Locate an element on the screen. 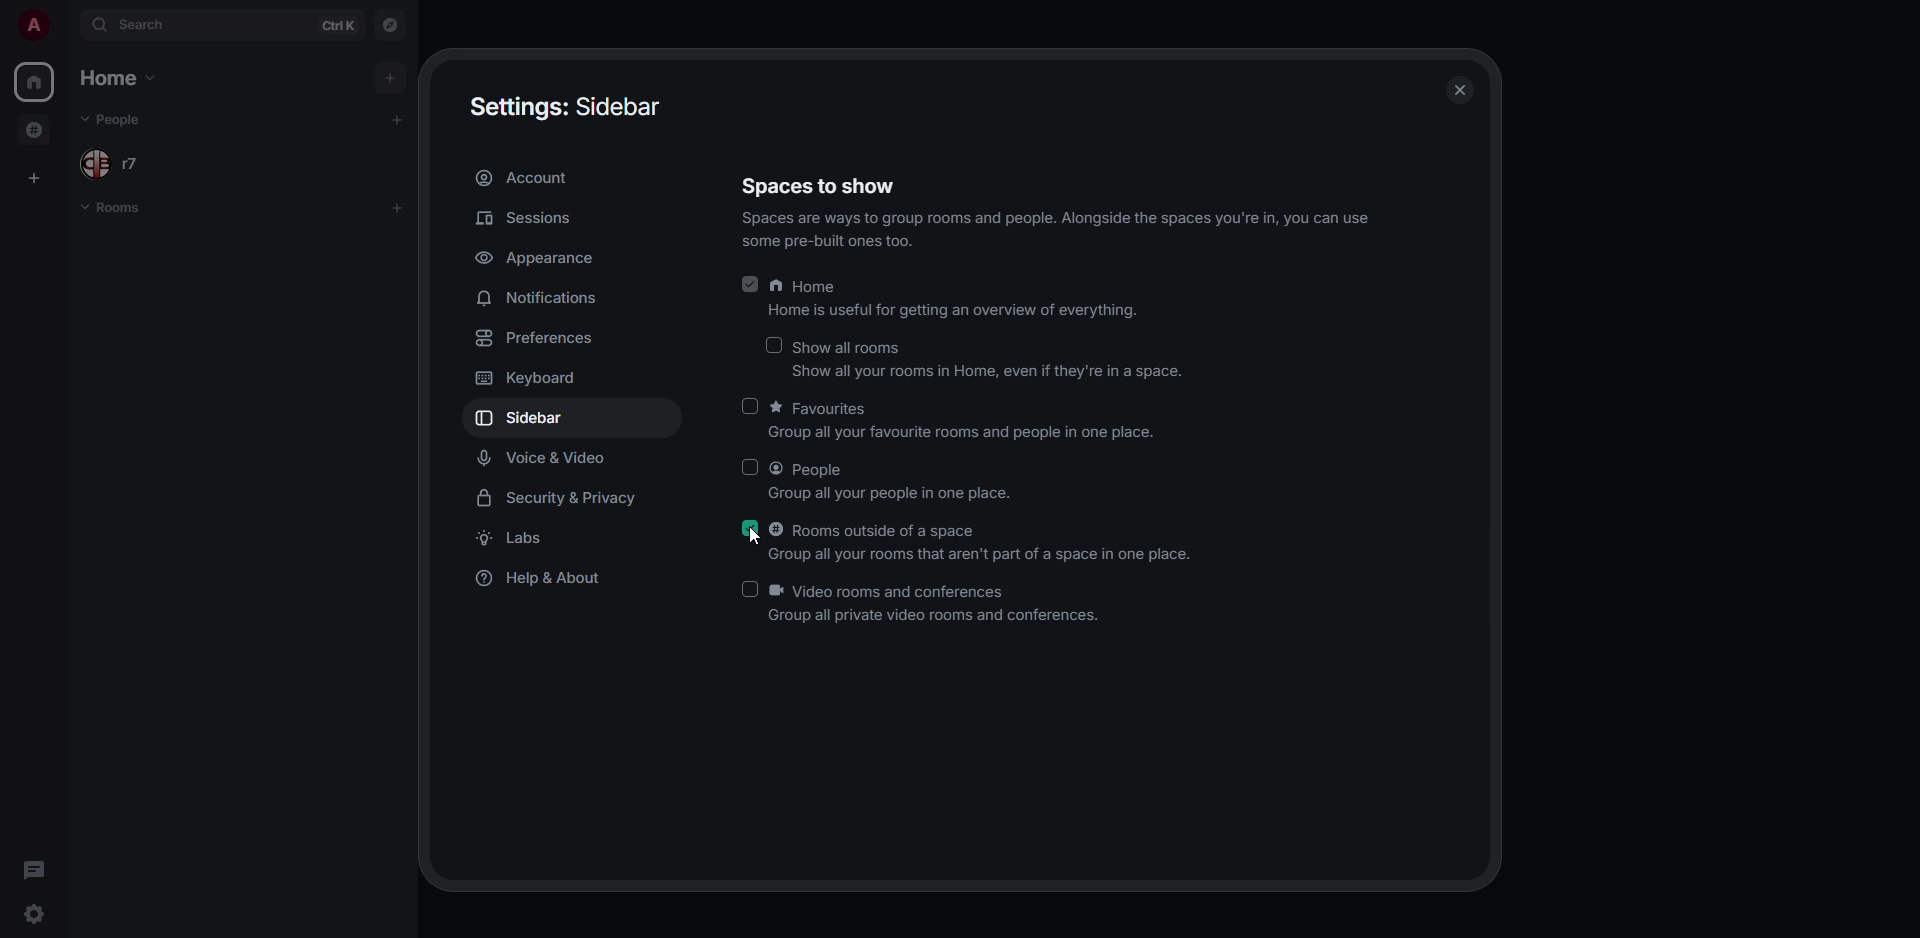 The image size is (1920, 938). cursor is located at coordinates (750, 541).